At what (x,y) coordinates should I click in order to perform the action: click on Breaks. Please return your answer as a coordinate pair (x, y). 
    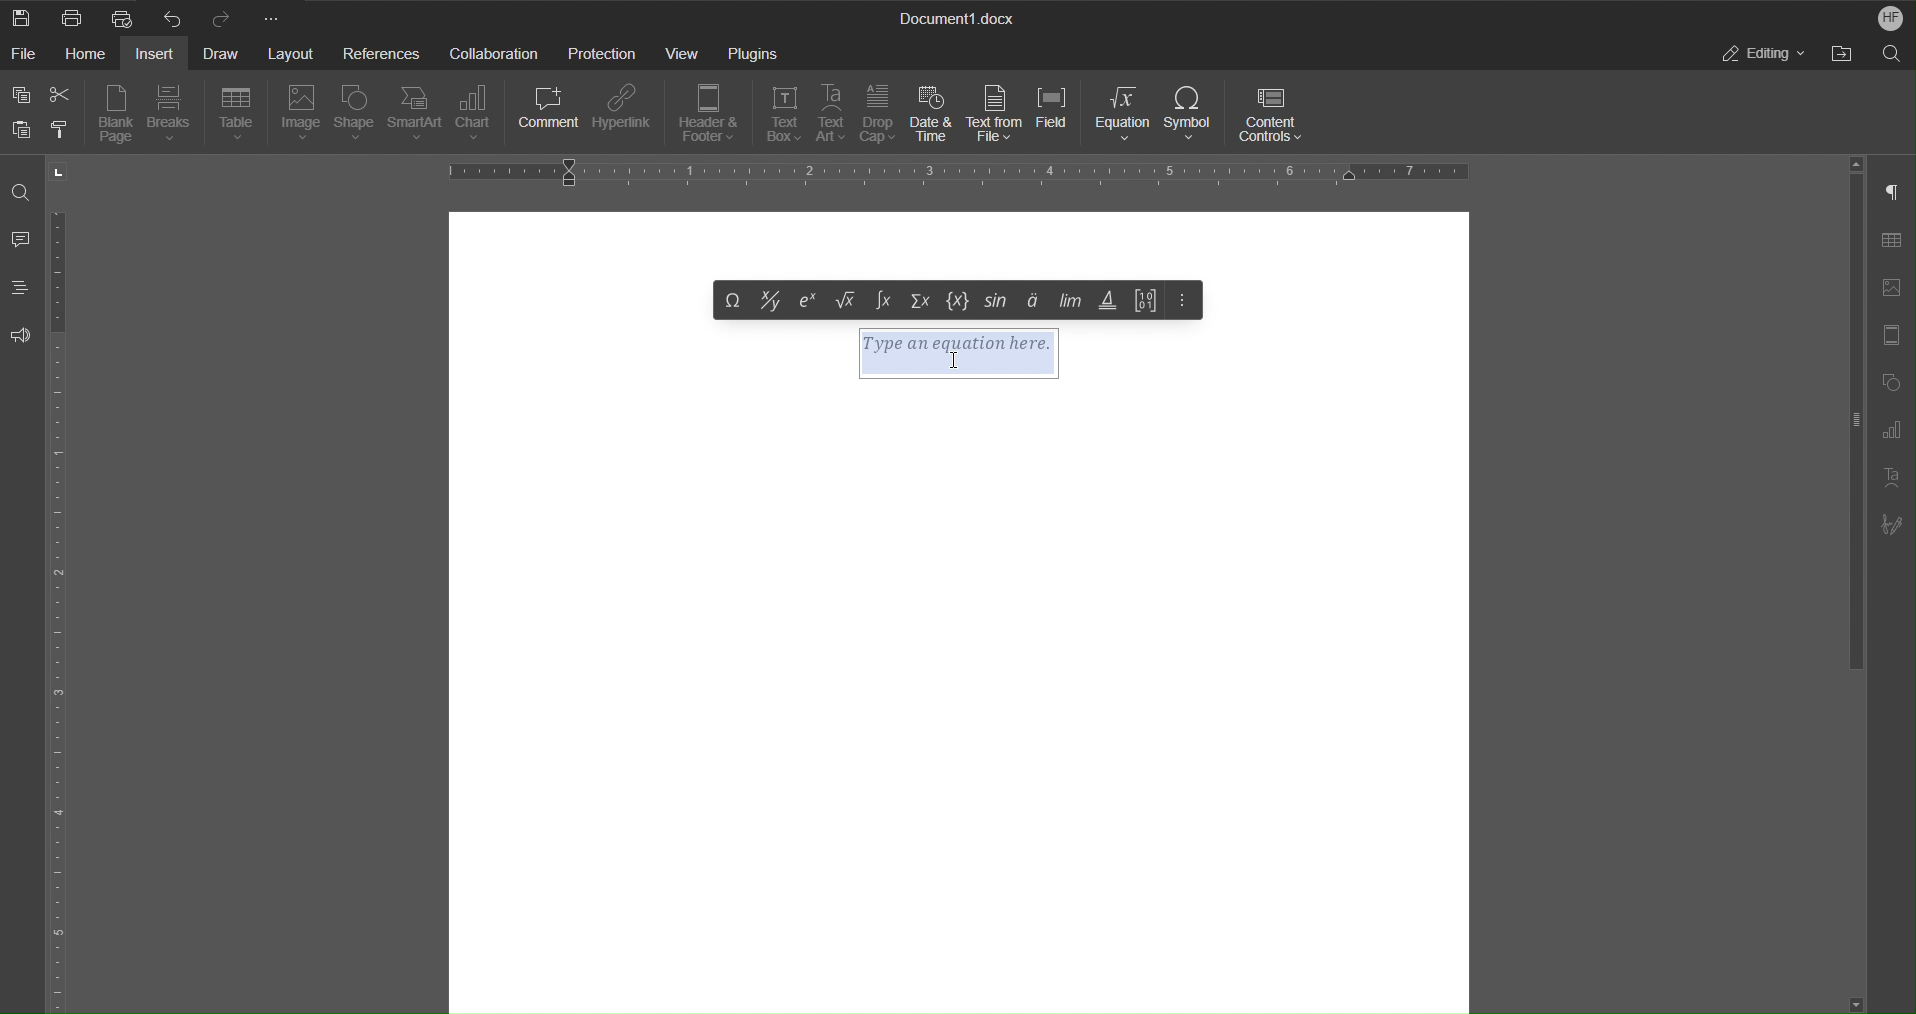
    Looking at the image, I should click on (173, 115).